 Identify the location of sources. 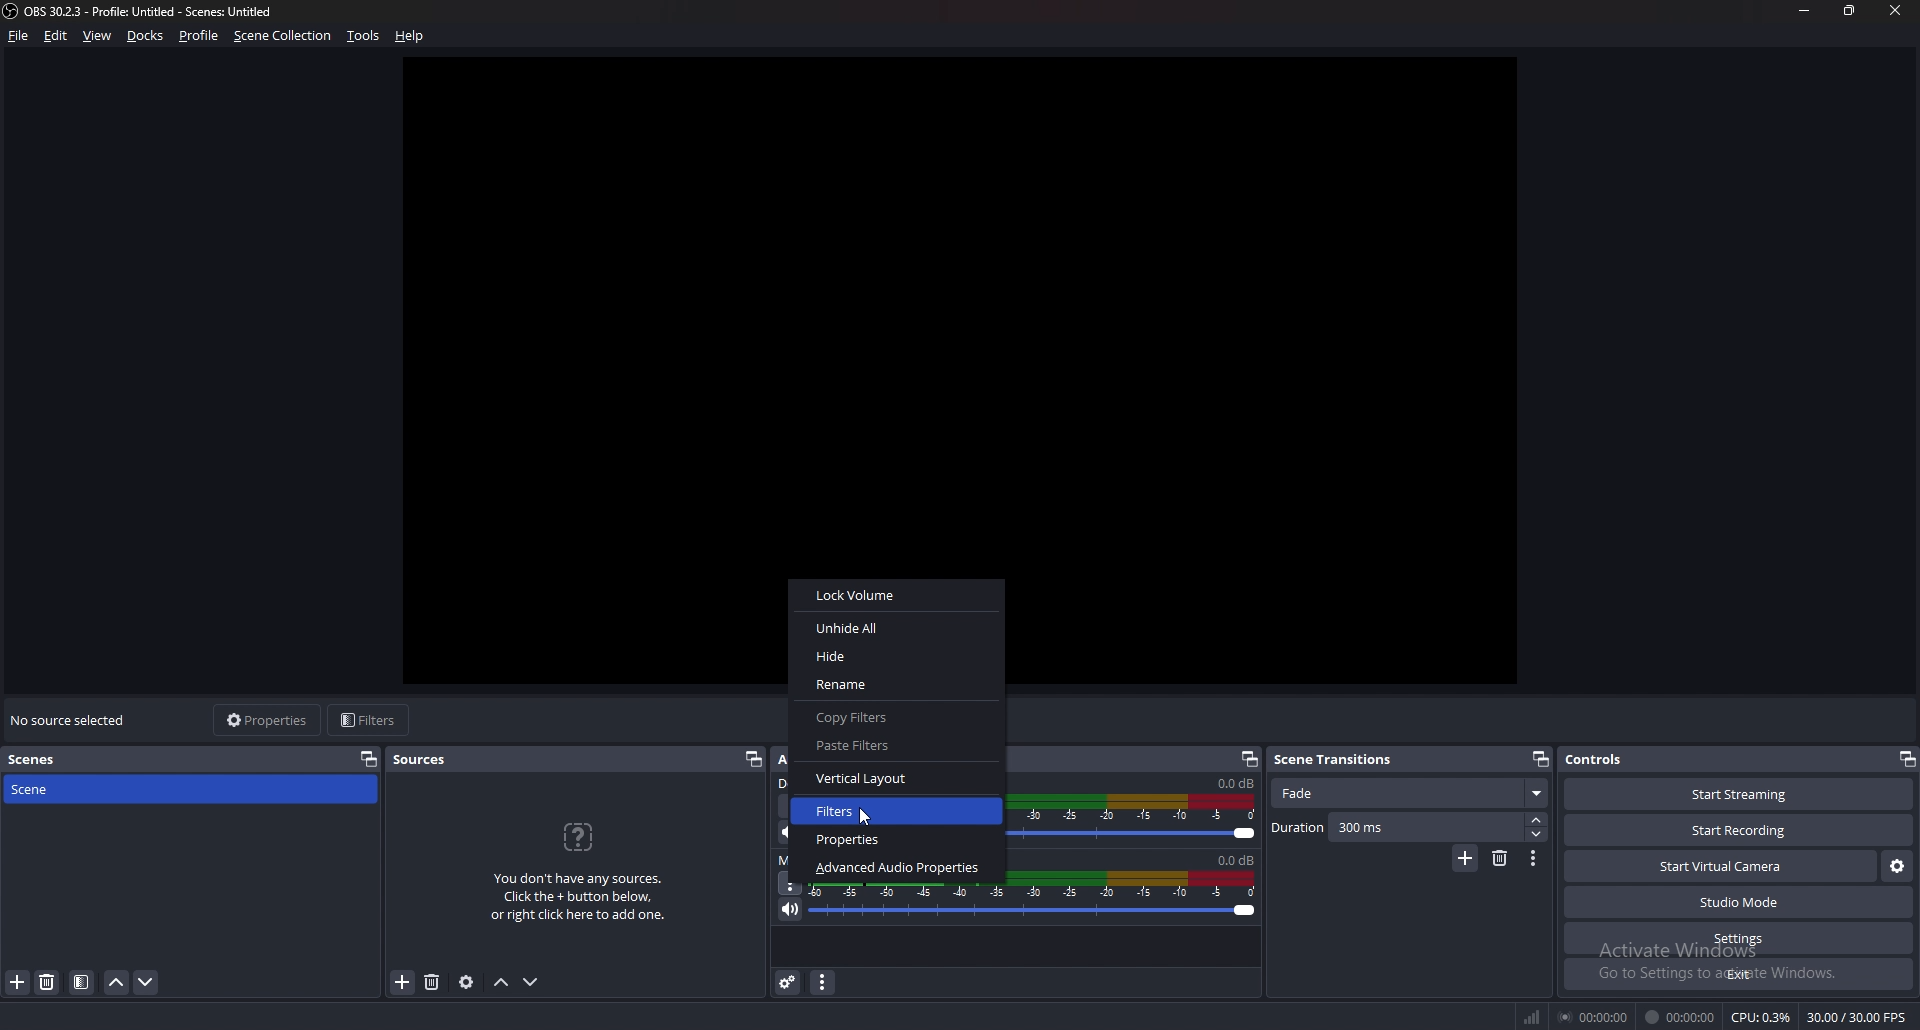
(433, 758).